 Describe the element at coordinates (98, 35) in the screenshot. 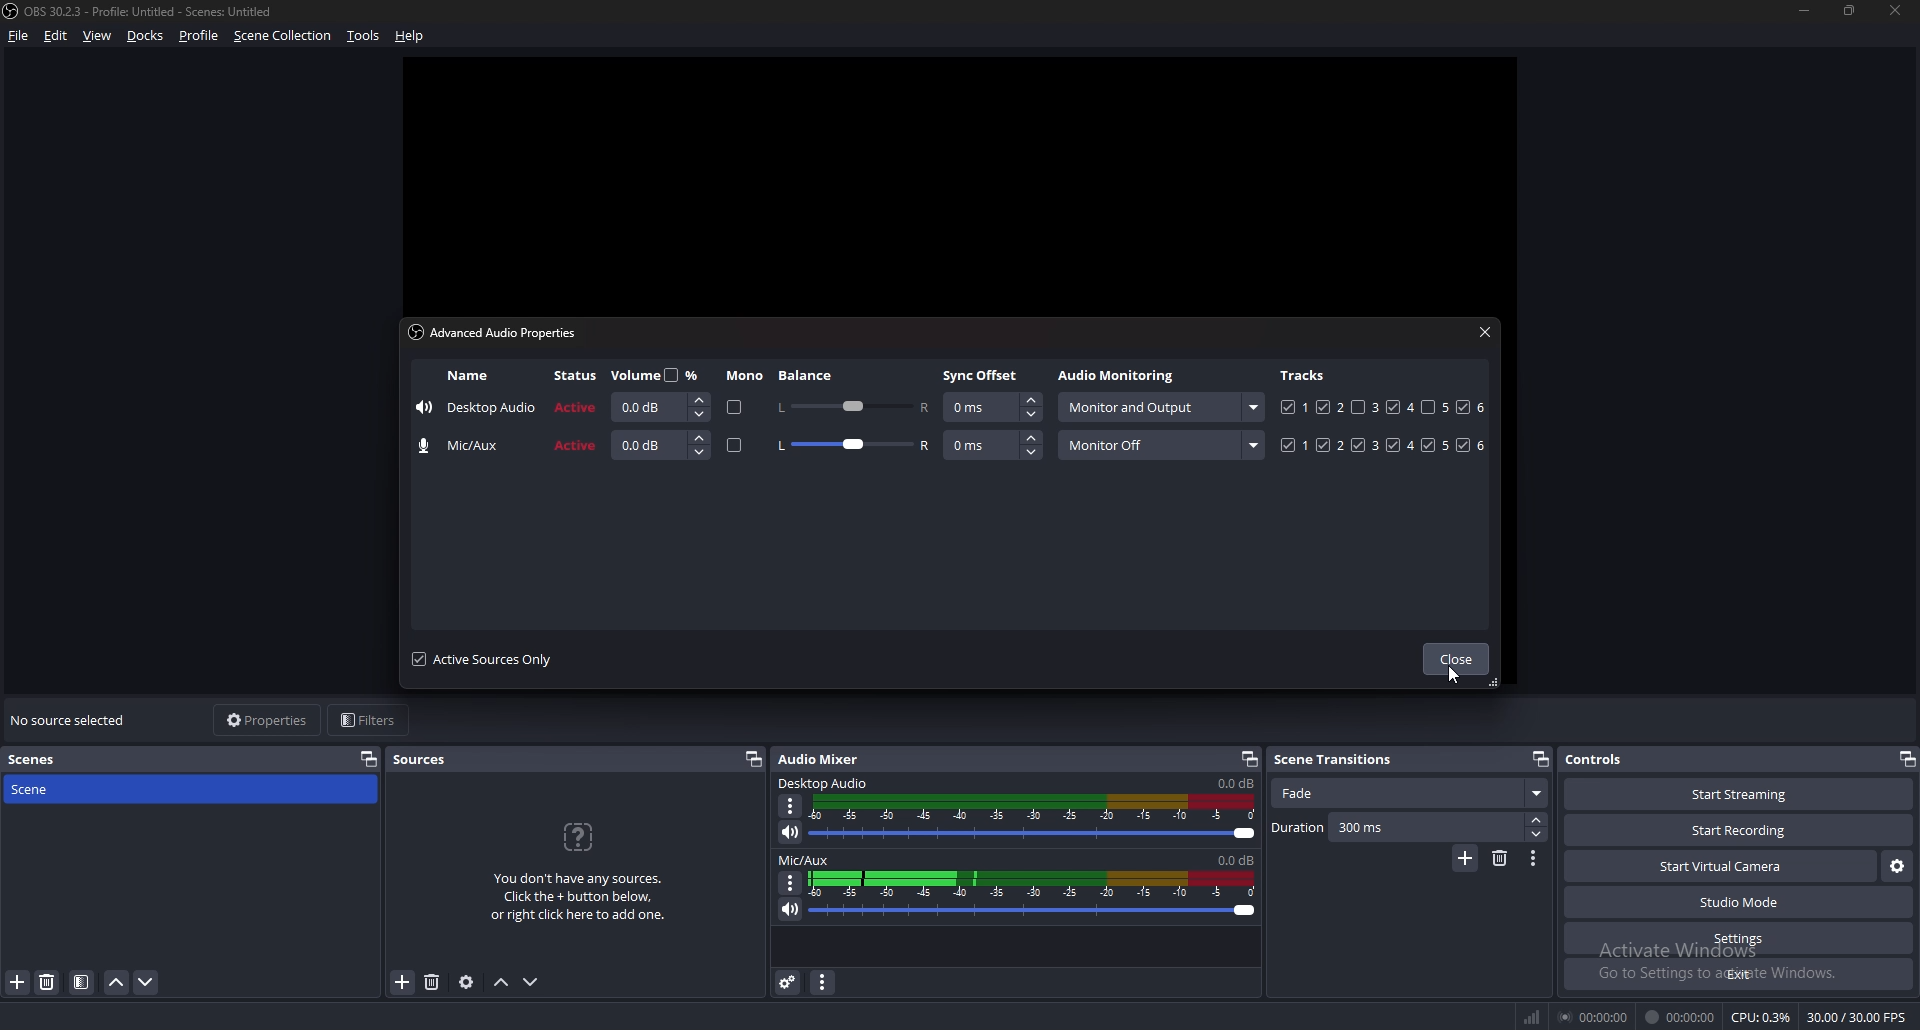

I see `view` at that location.